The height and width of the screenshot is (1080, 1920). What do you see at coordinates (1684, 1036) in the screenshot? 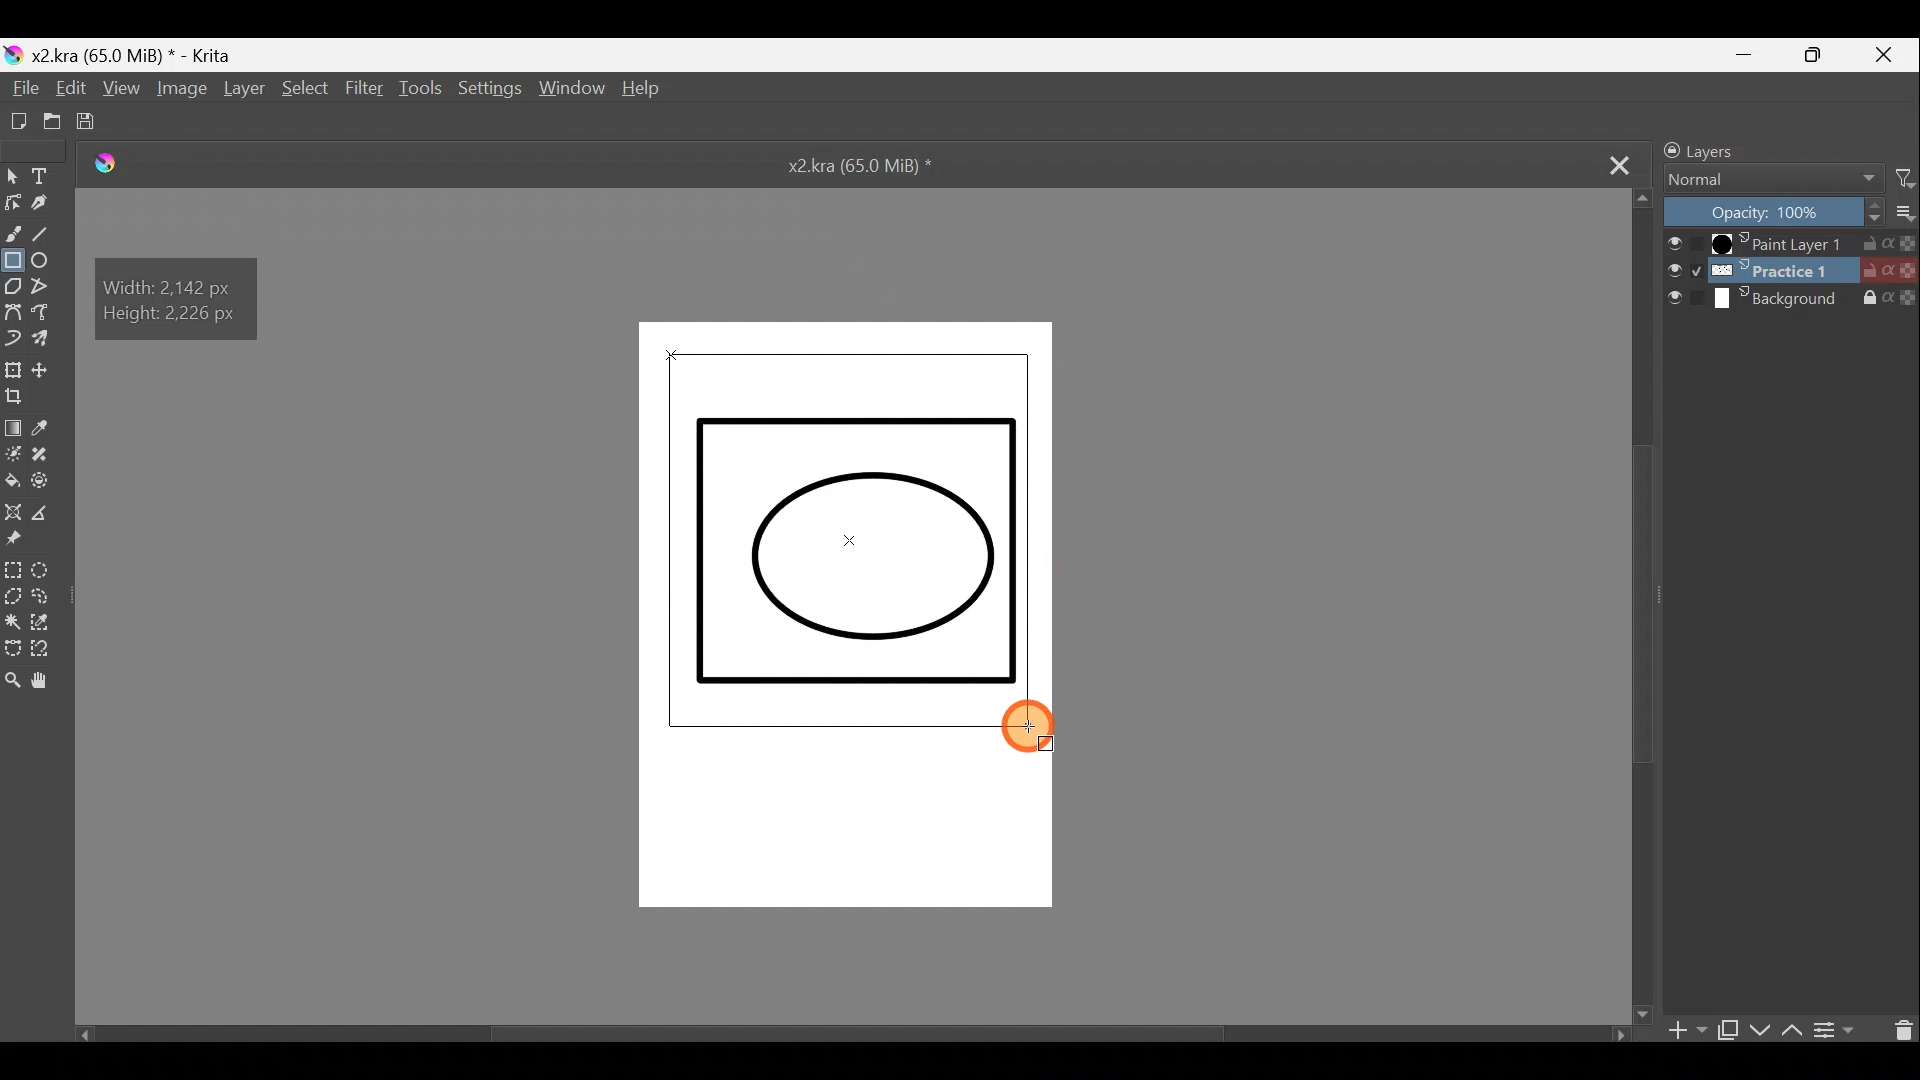
I see `Add layer` at bounding box center [1684, 1036].